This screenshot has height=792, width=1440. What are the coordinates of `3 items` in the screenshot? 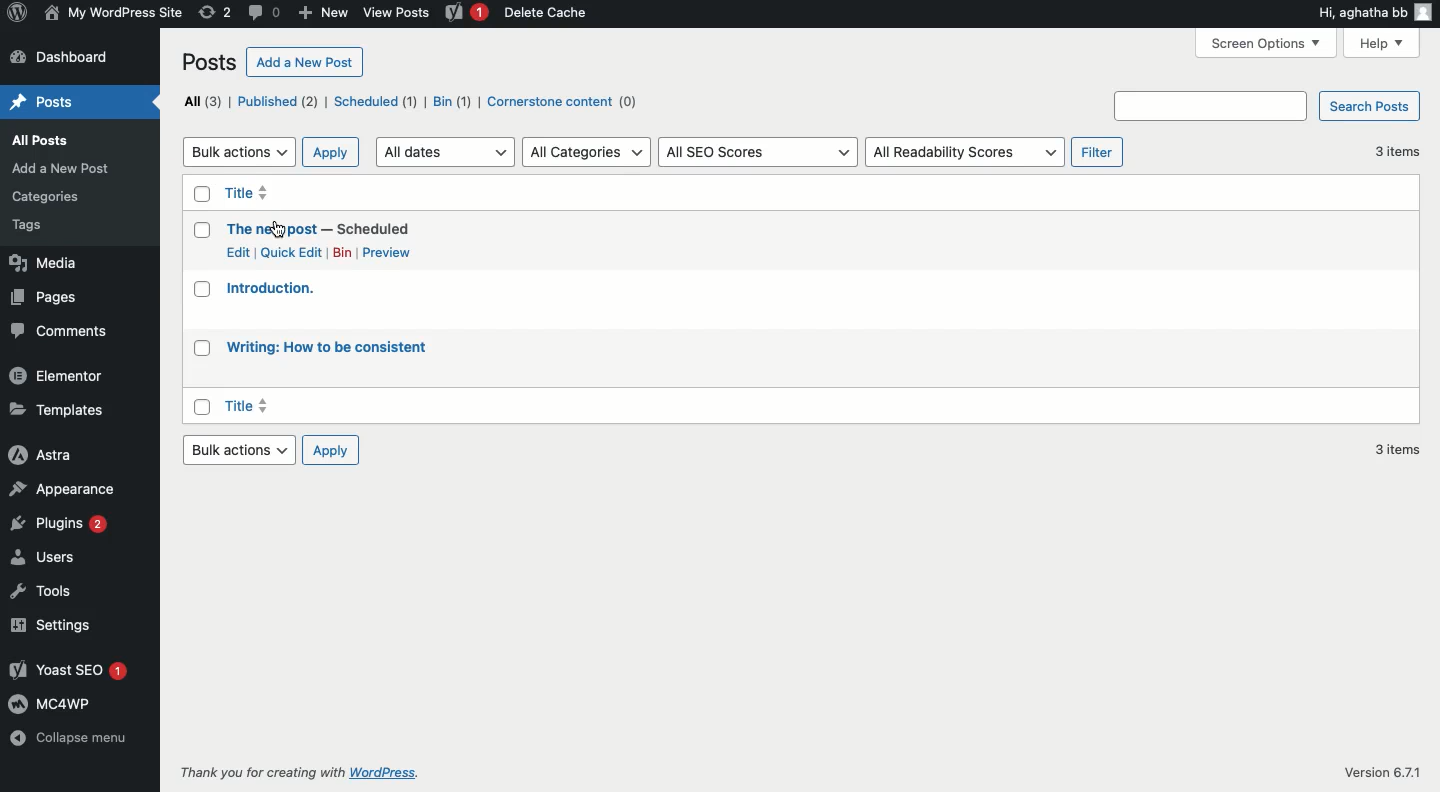 It's located at (1396, 449).